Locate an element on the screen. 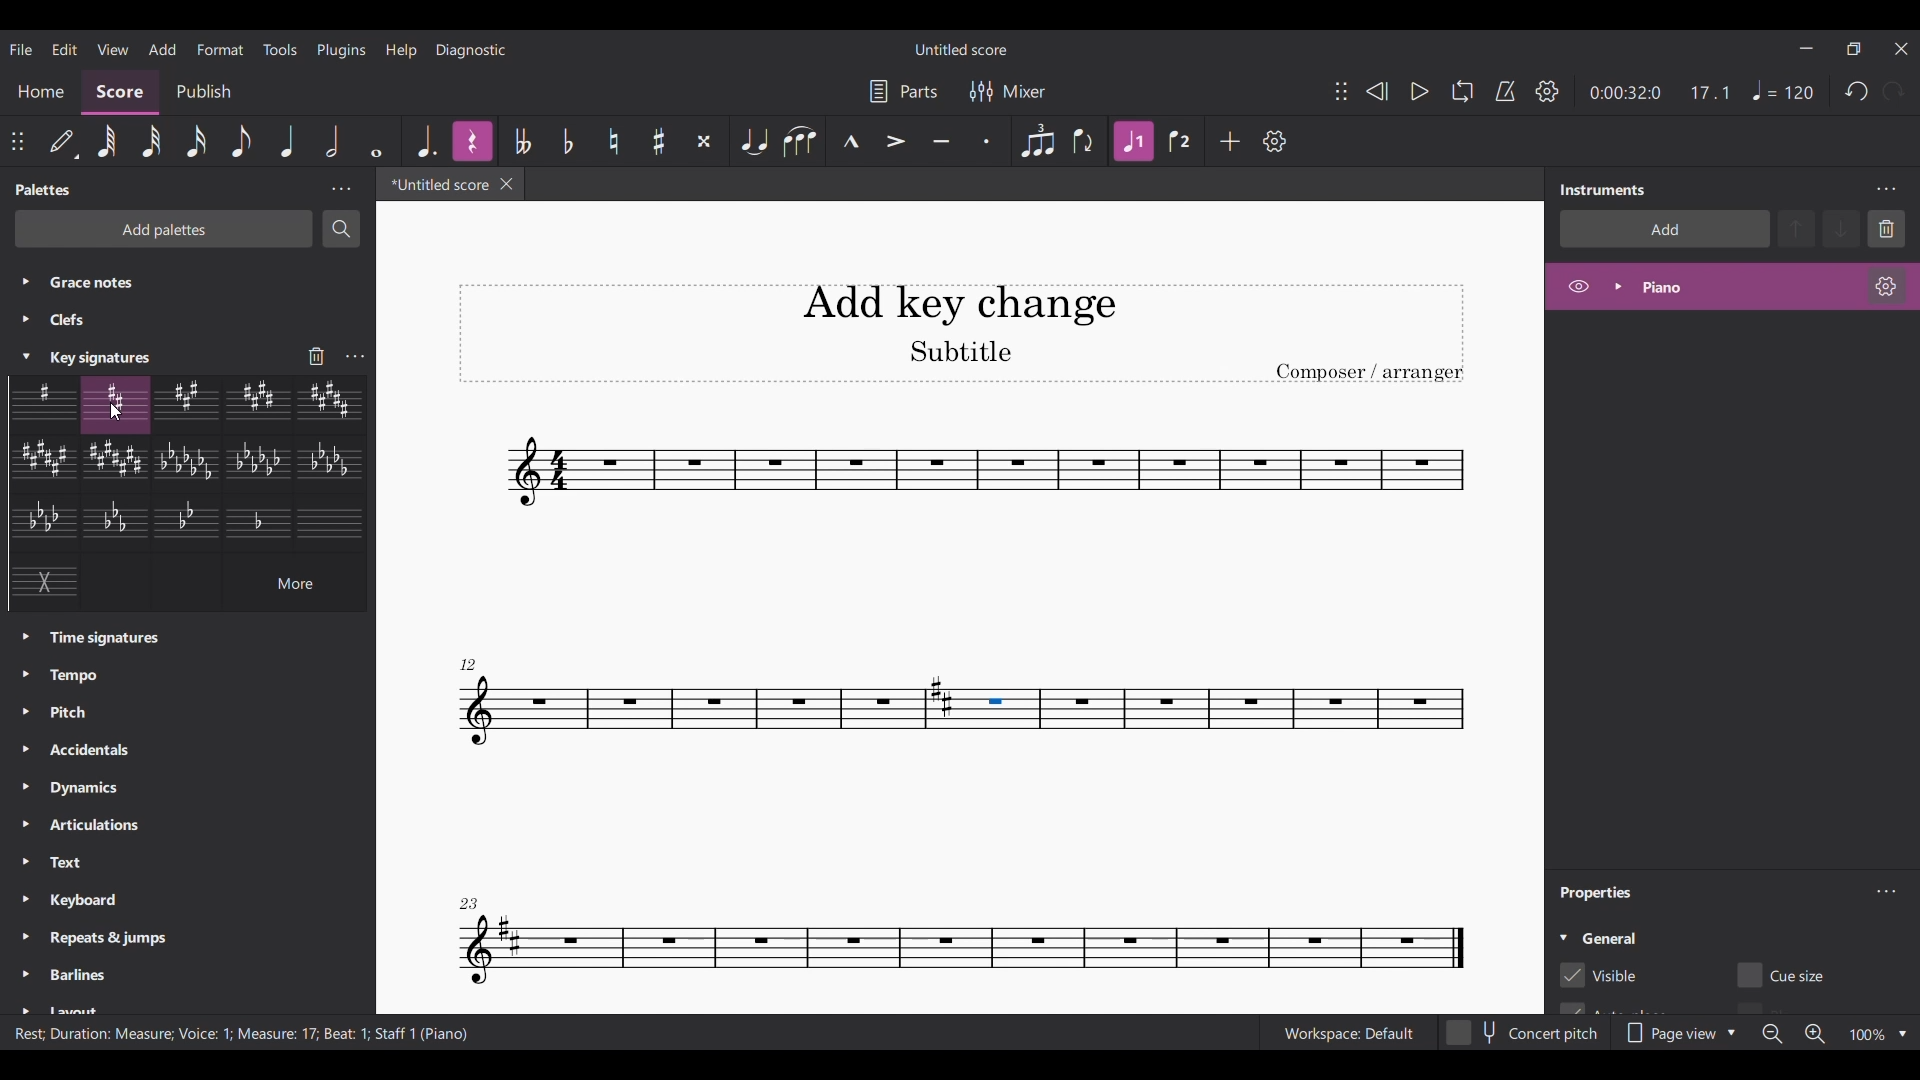 The height and width of the screenshot is (1080, 1920). Information about current selection is located at coordinates (244, 1033).